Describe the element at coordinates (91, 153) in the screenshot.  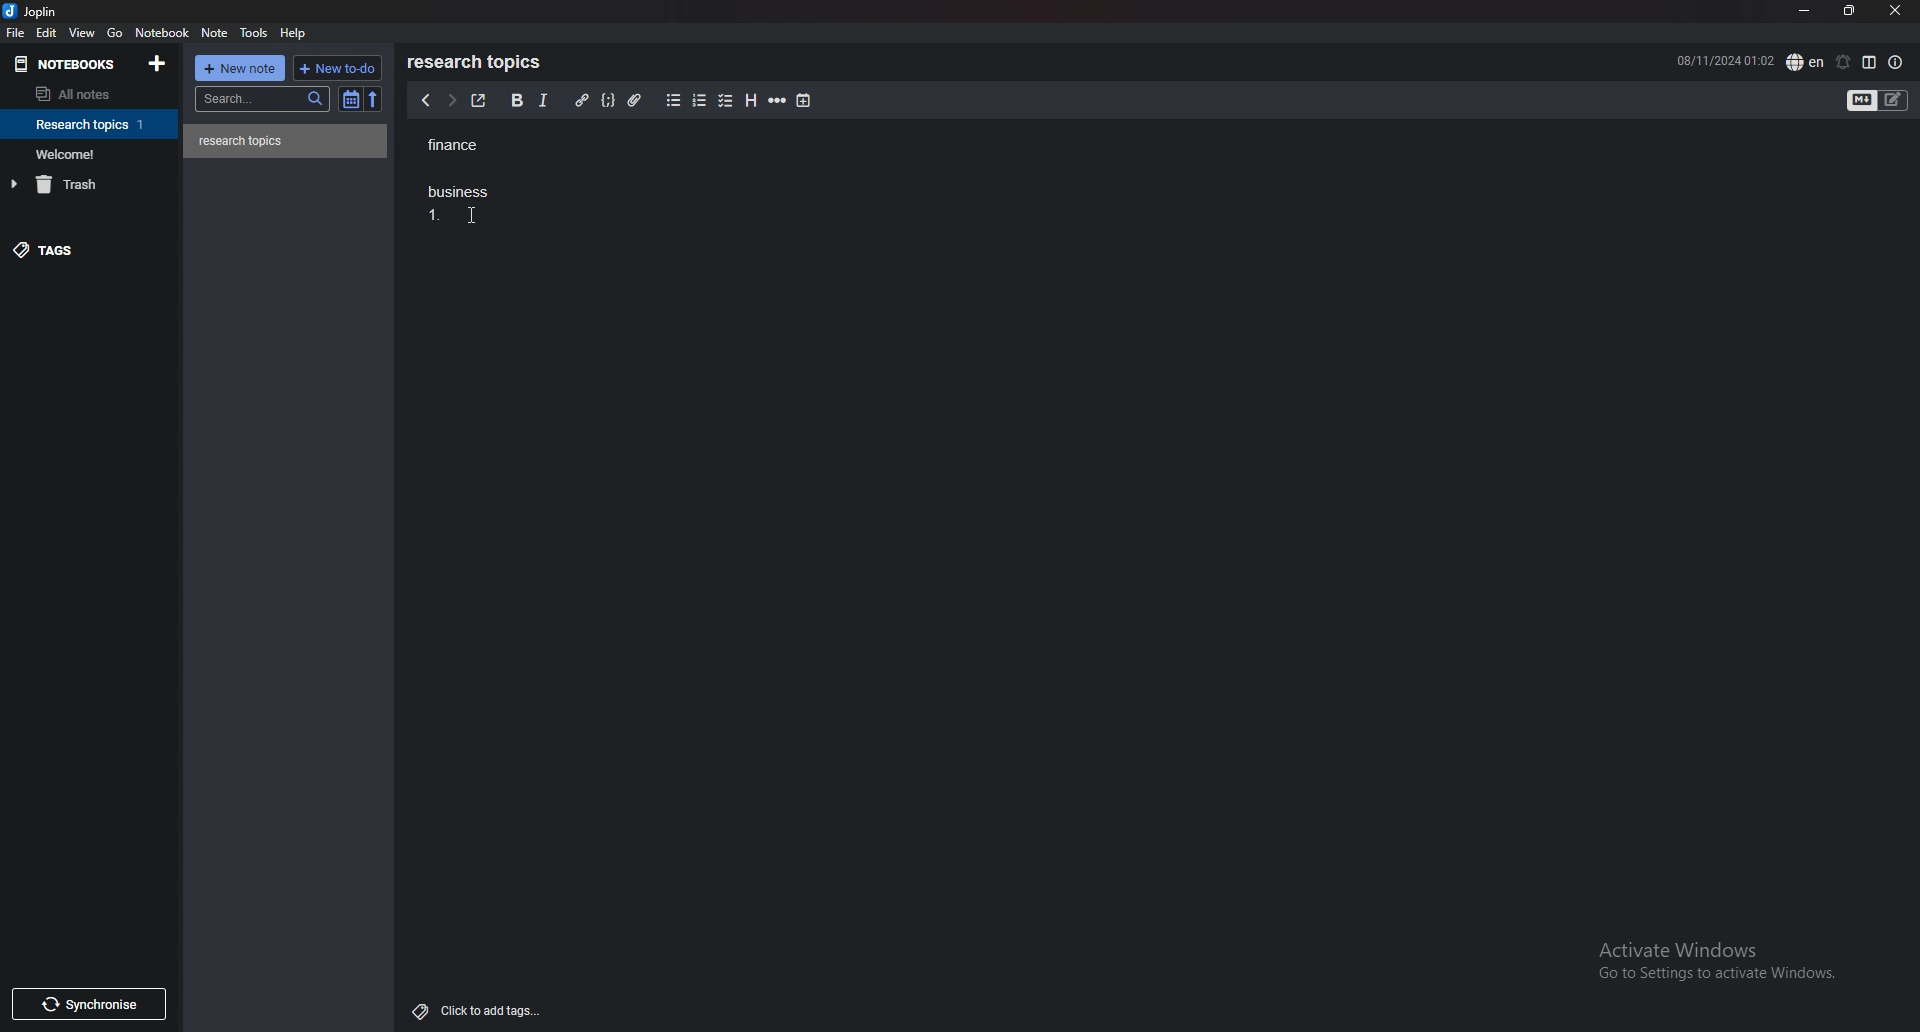
I see `notebook` at that location.